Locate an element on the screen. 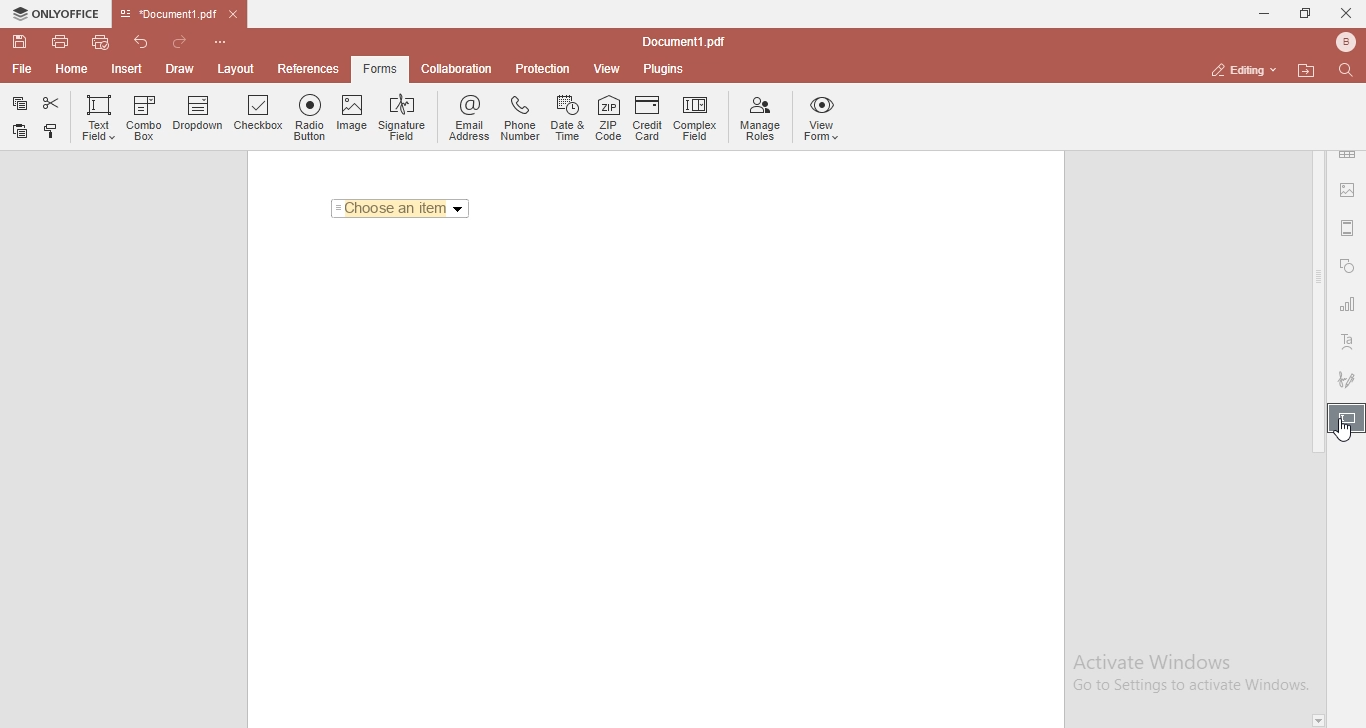 Image resolution: width=1366 pixels, height=728 pixels. signature is located at coordinates (1348, 376).